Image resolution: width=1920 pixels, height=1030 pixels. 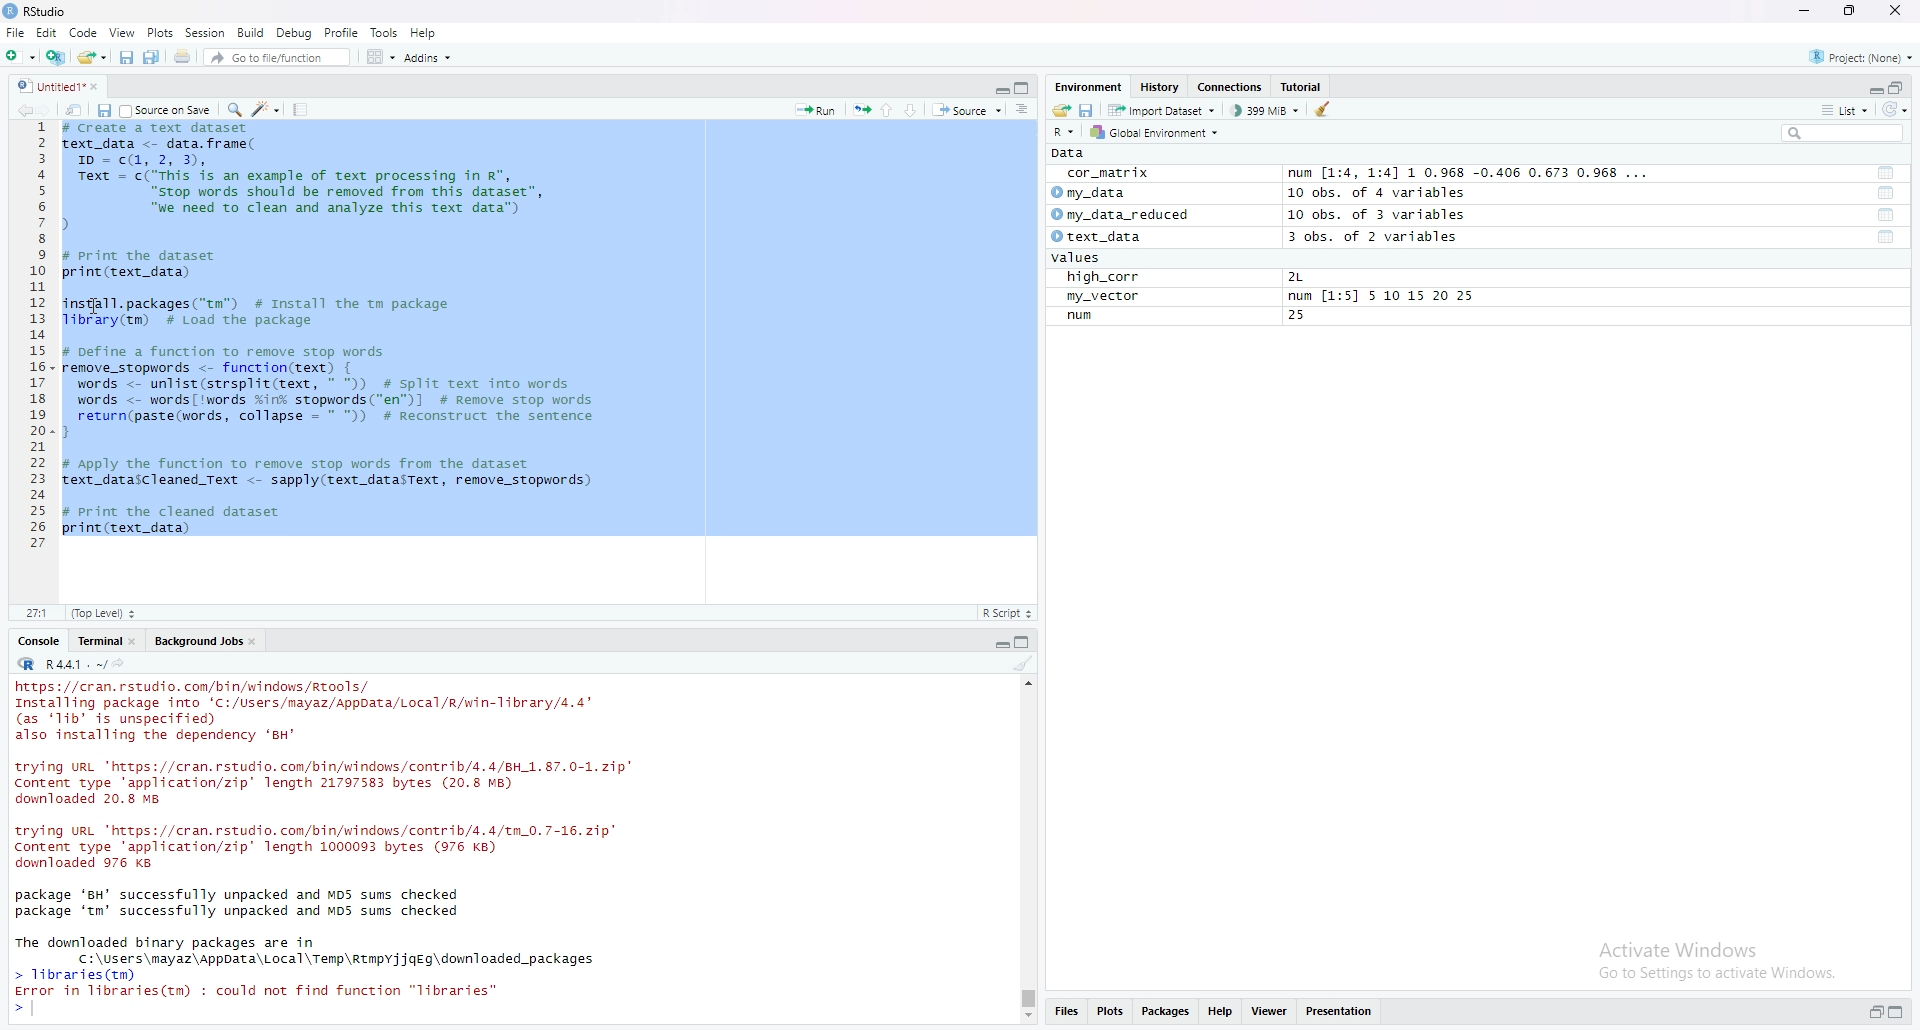 What do you see at coordinates (1163, 134) in the screenshot?
I see `global environment` at bounding box center [1163, 134].